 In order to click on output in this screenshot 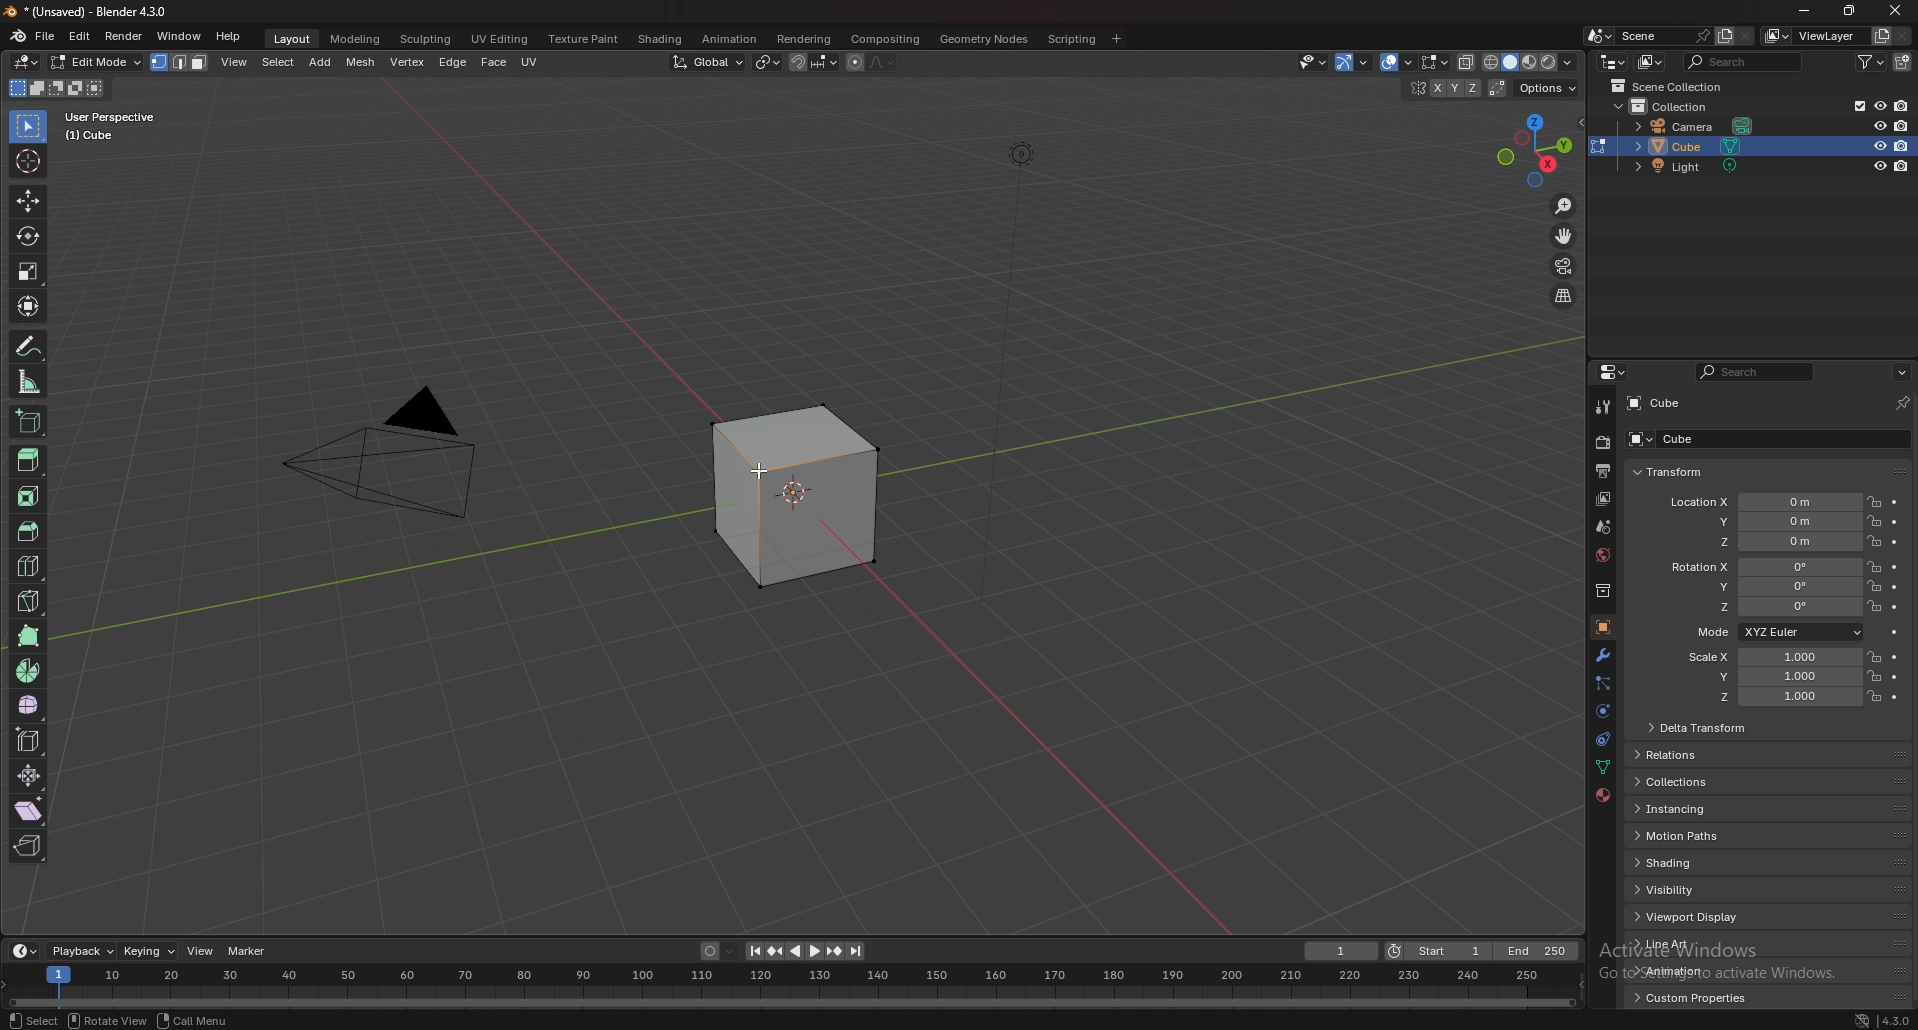, I will do `click(1605, 470)`.